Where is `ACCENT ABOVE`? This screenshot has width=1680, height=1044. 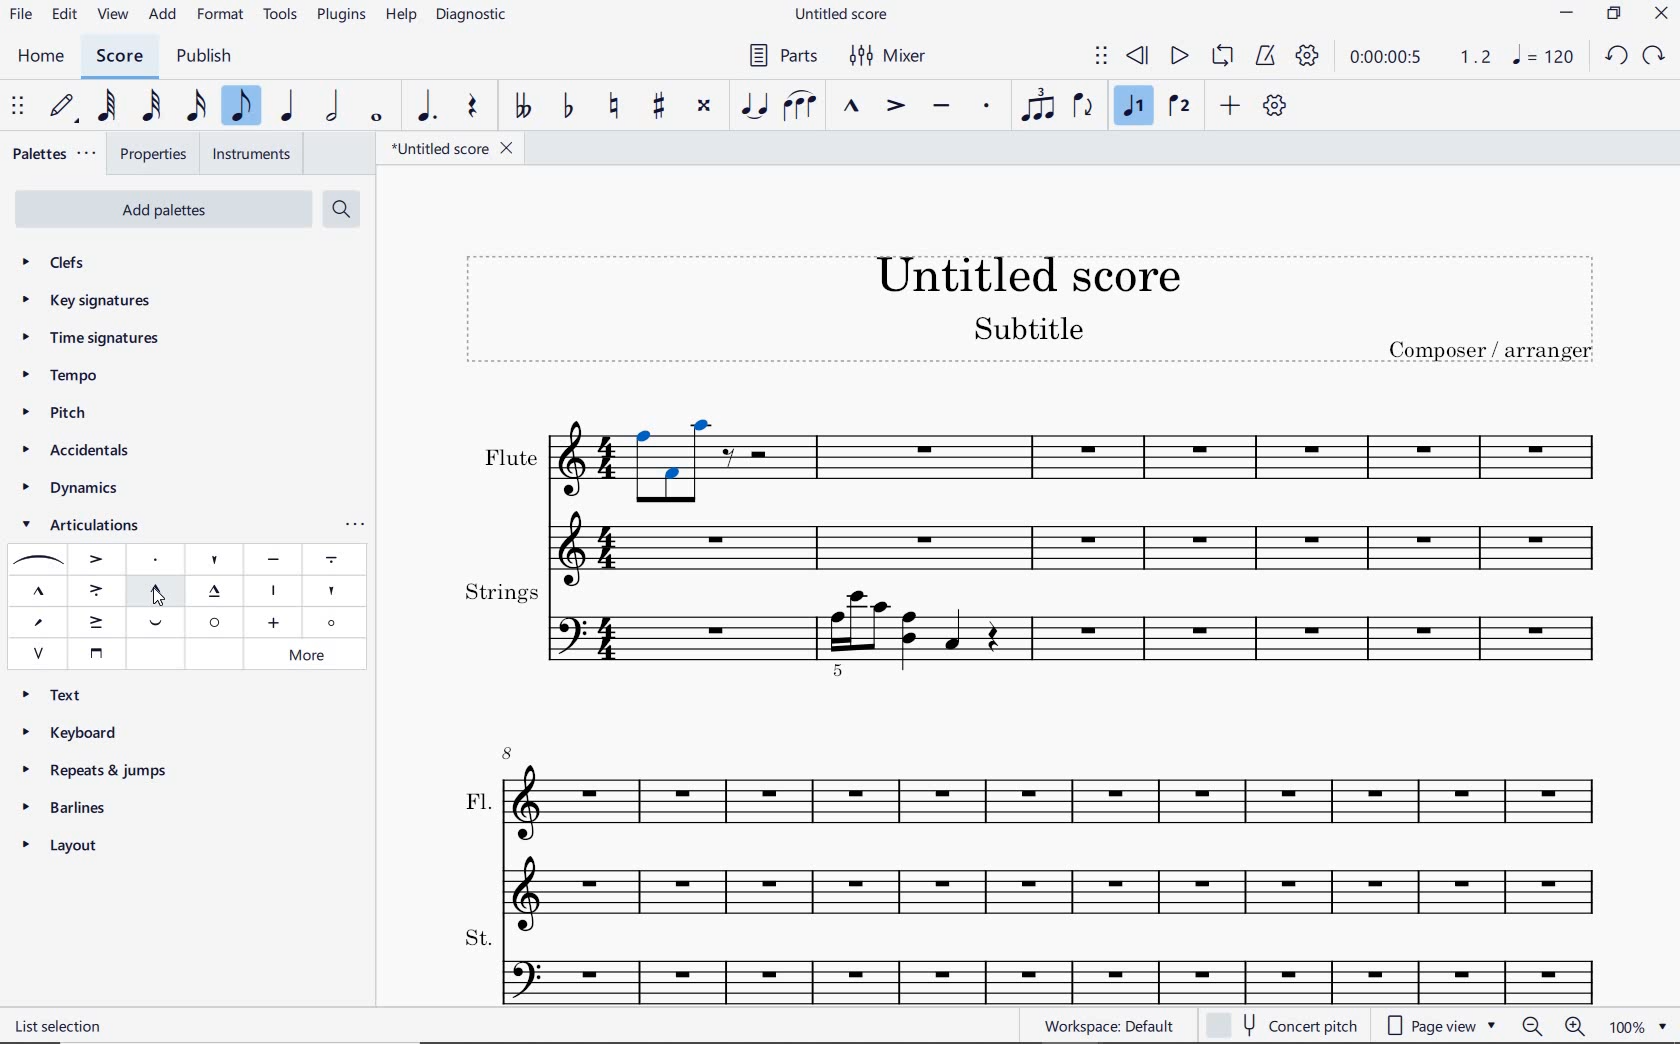
ACCENT ABOVE is located at coordinates (97, 557).